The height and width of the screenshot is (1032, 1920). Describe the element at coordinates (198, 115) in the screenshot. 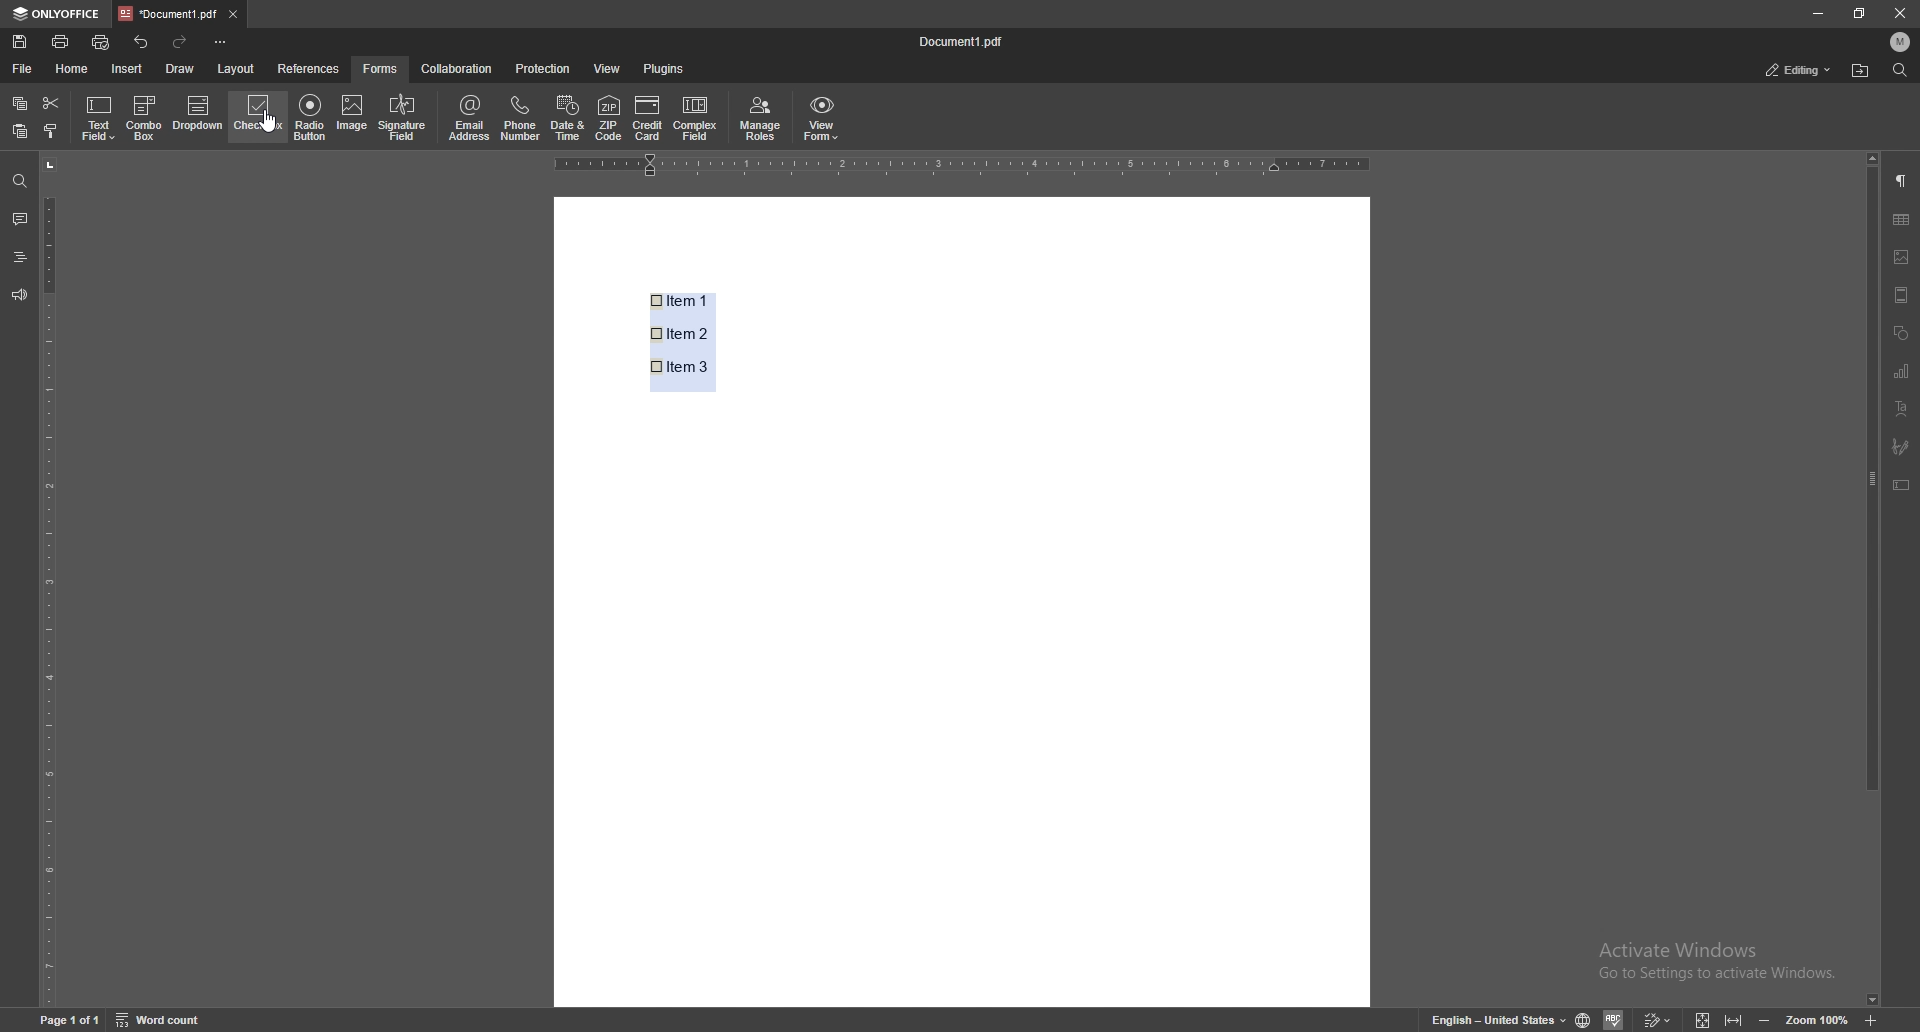

I see `dropdown` at that location.